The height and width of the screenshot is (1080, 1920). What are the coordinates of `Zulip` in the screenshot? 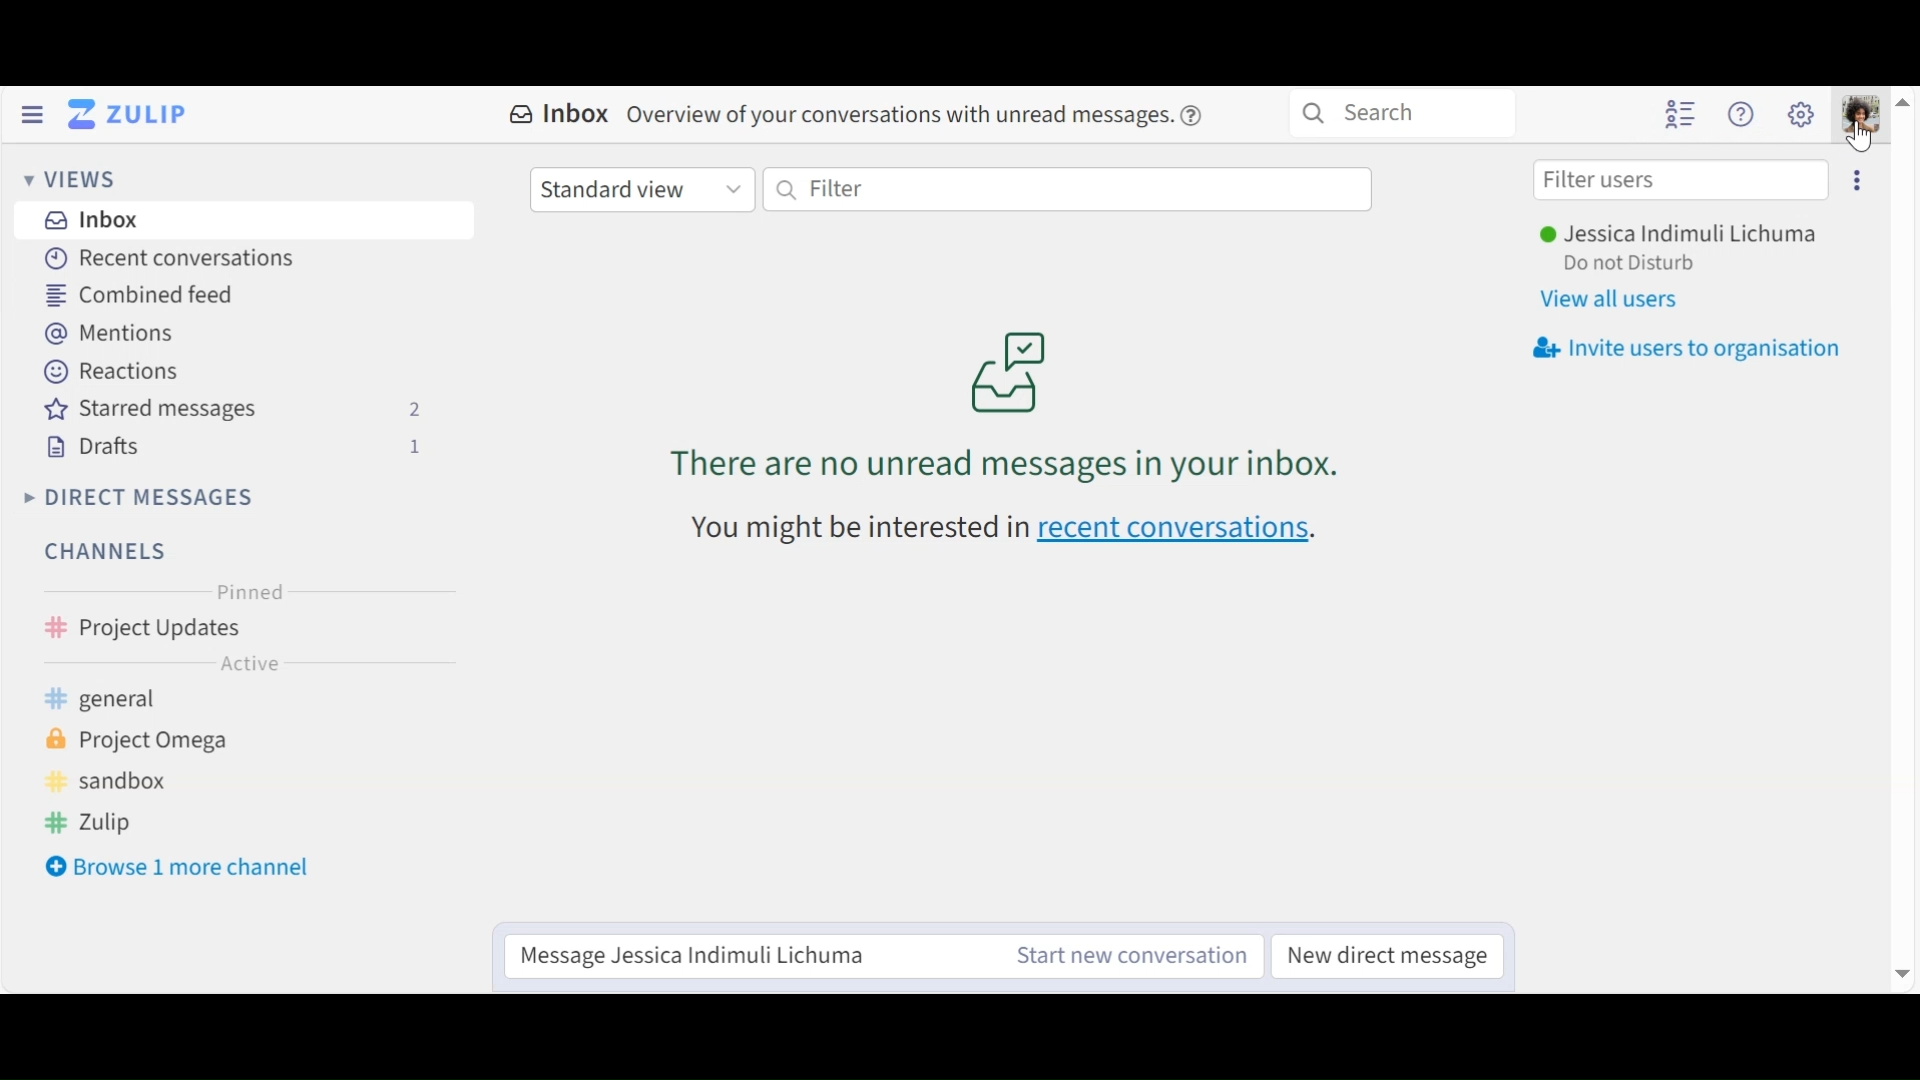 It's located at (120, 822).